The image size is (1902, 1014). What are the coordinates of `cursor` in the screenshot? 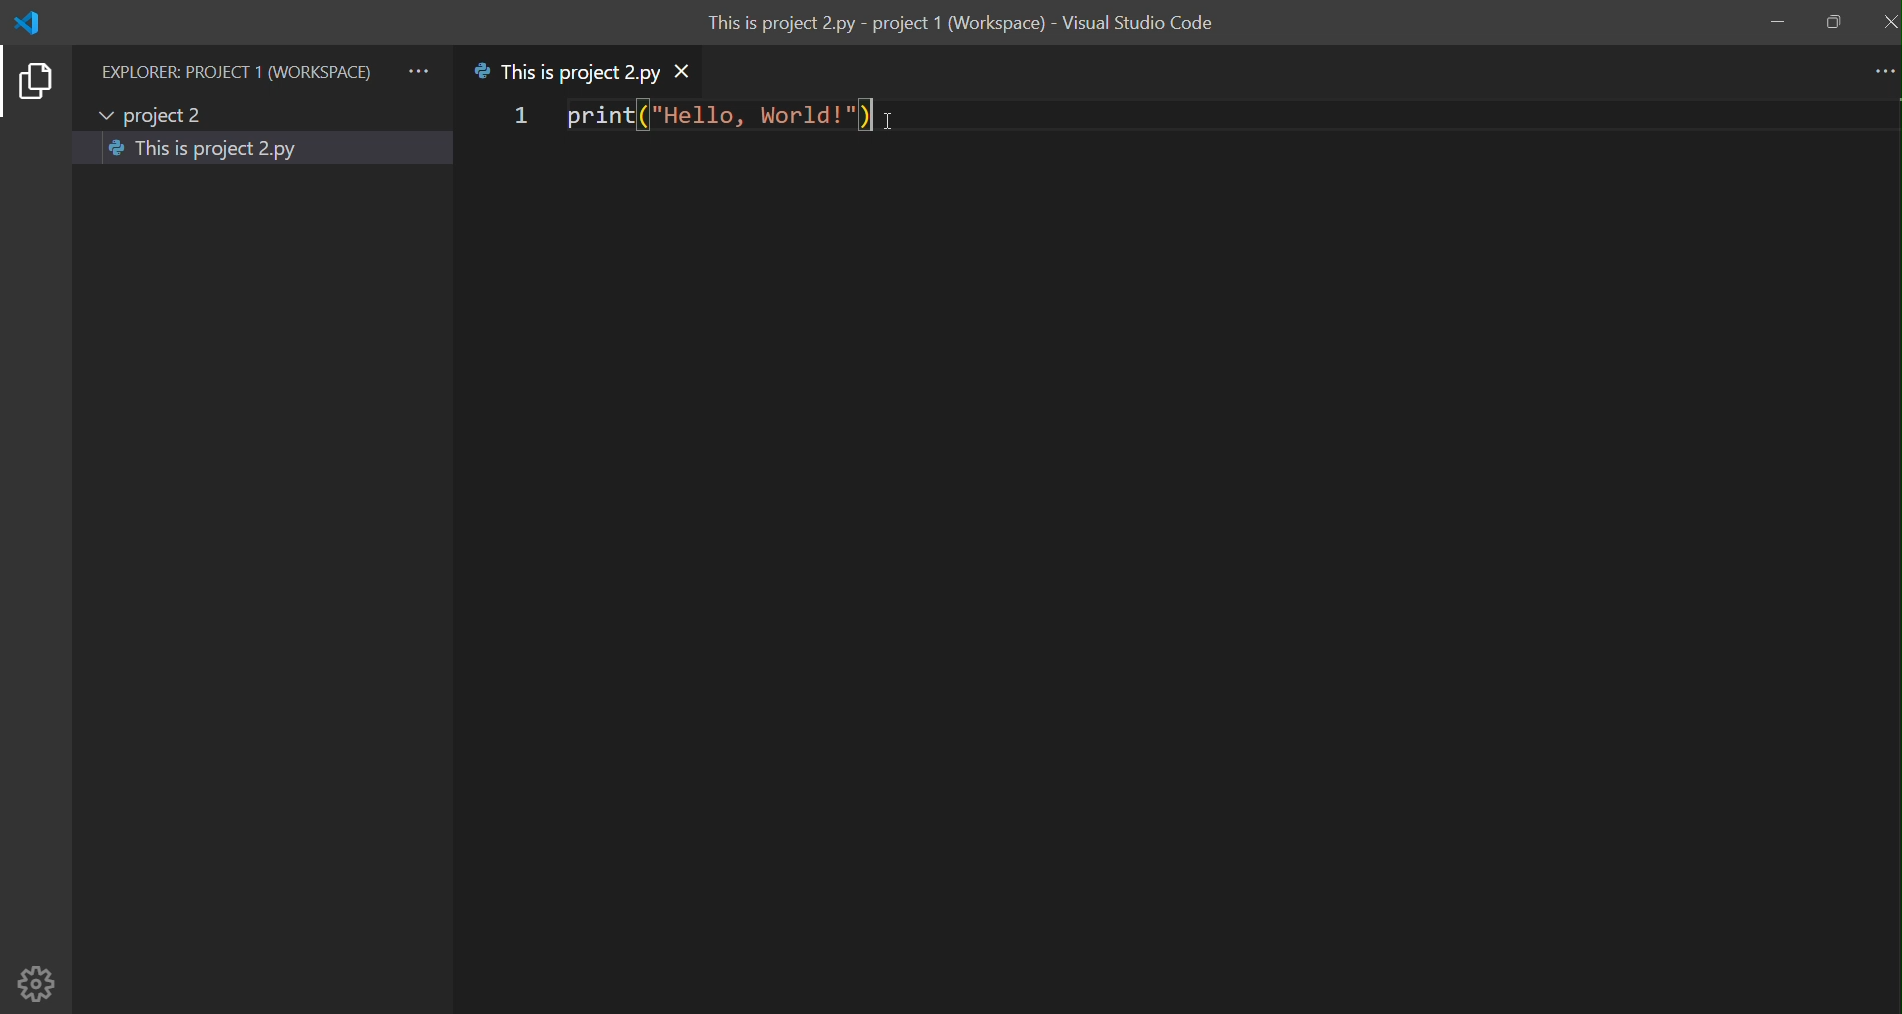 It's located at (899, 121).